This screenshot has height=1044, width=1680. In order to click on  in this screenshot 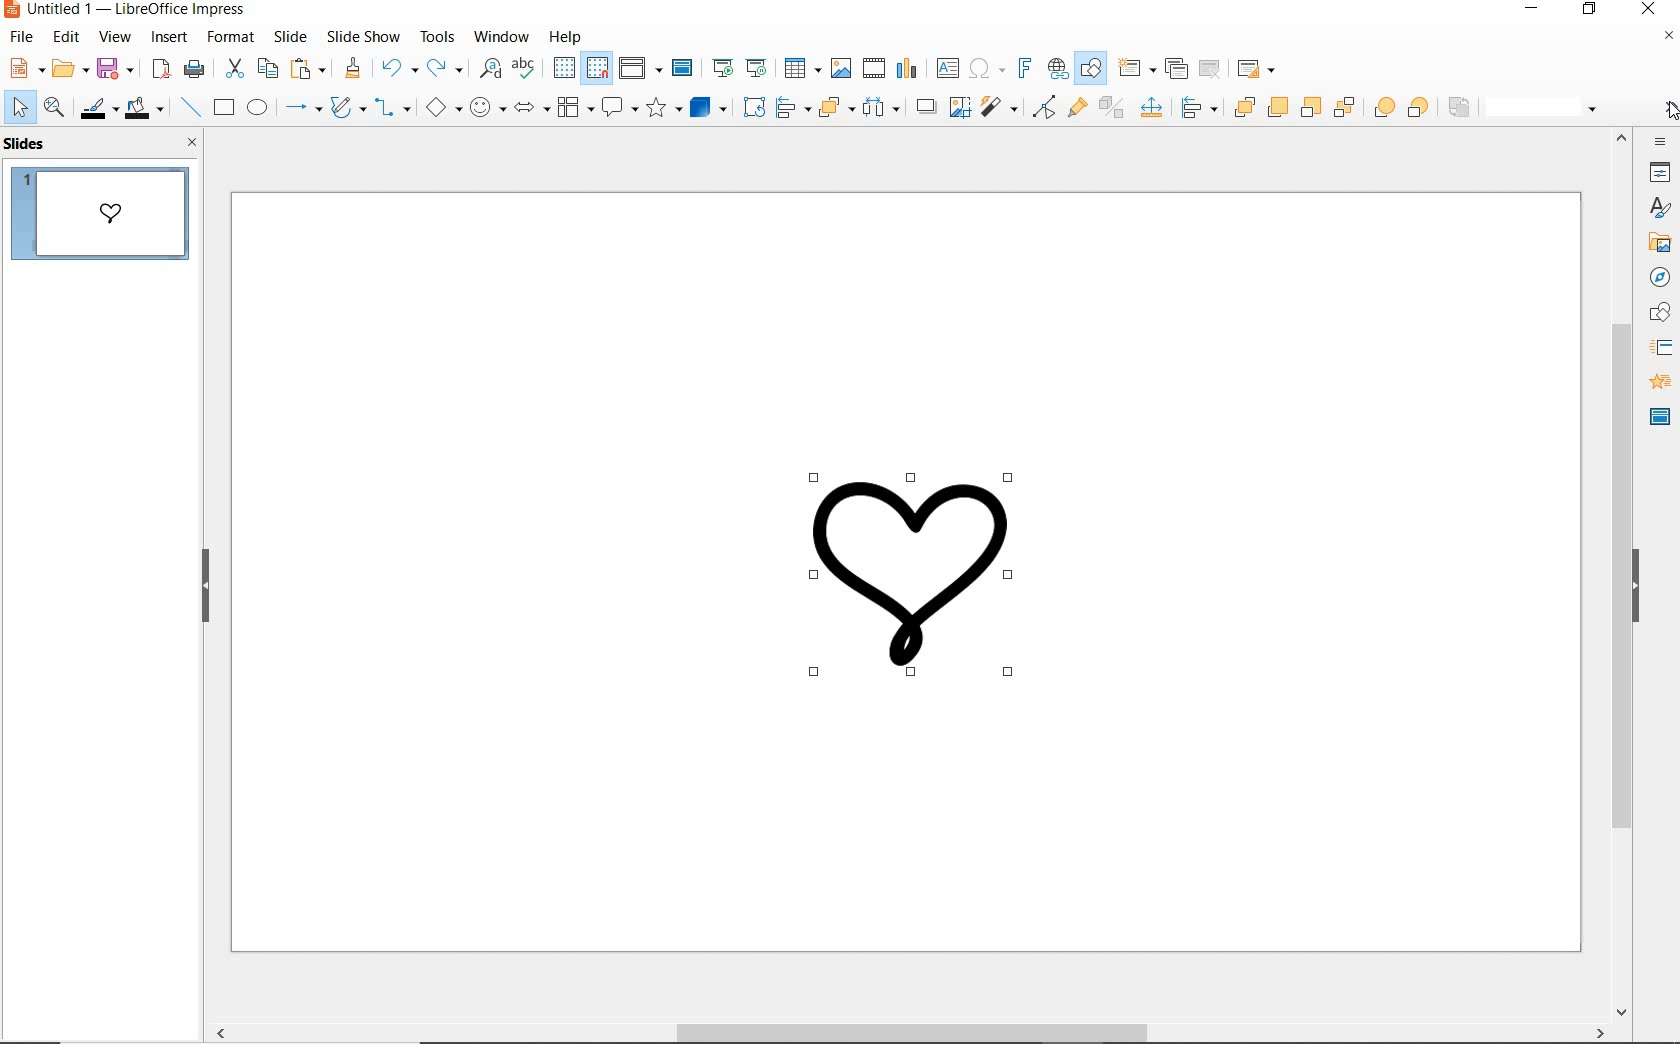, I will do `click(1660, 314)`.